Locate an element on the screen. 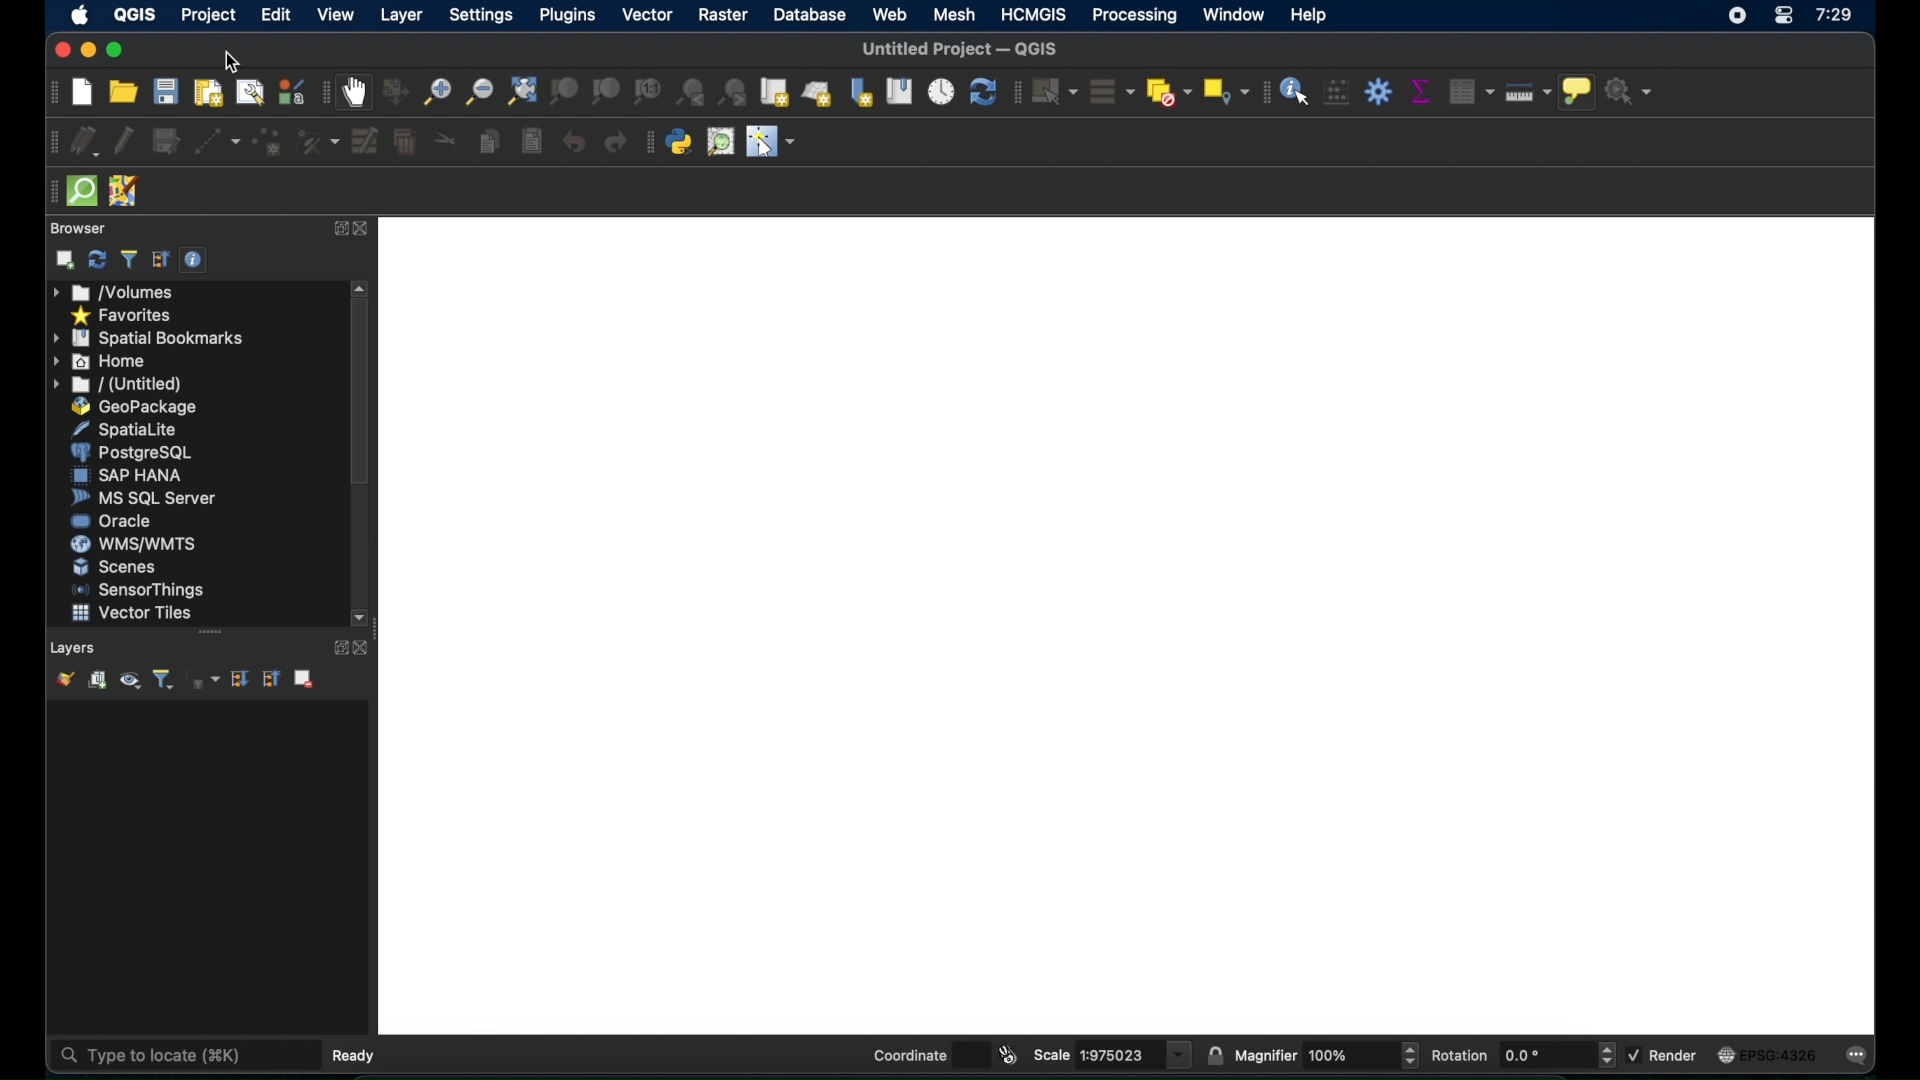  refresh is located at coordinates (95, 259).